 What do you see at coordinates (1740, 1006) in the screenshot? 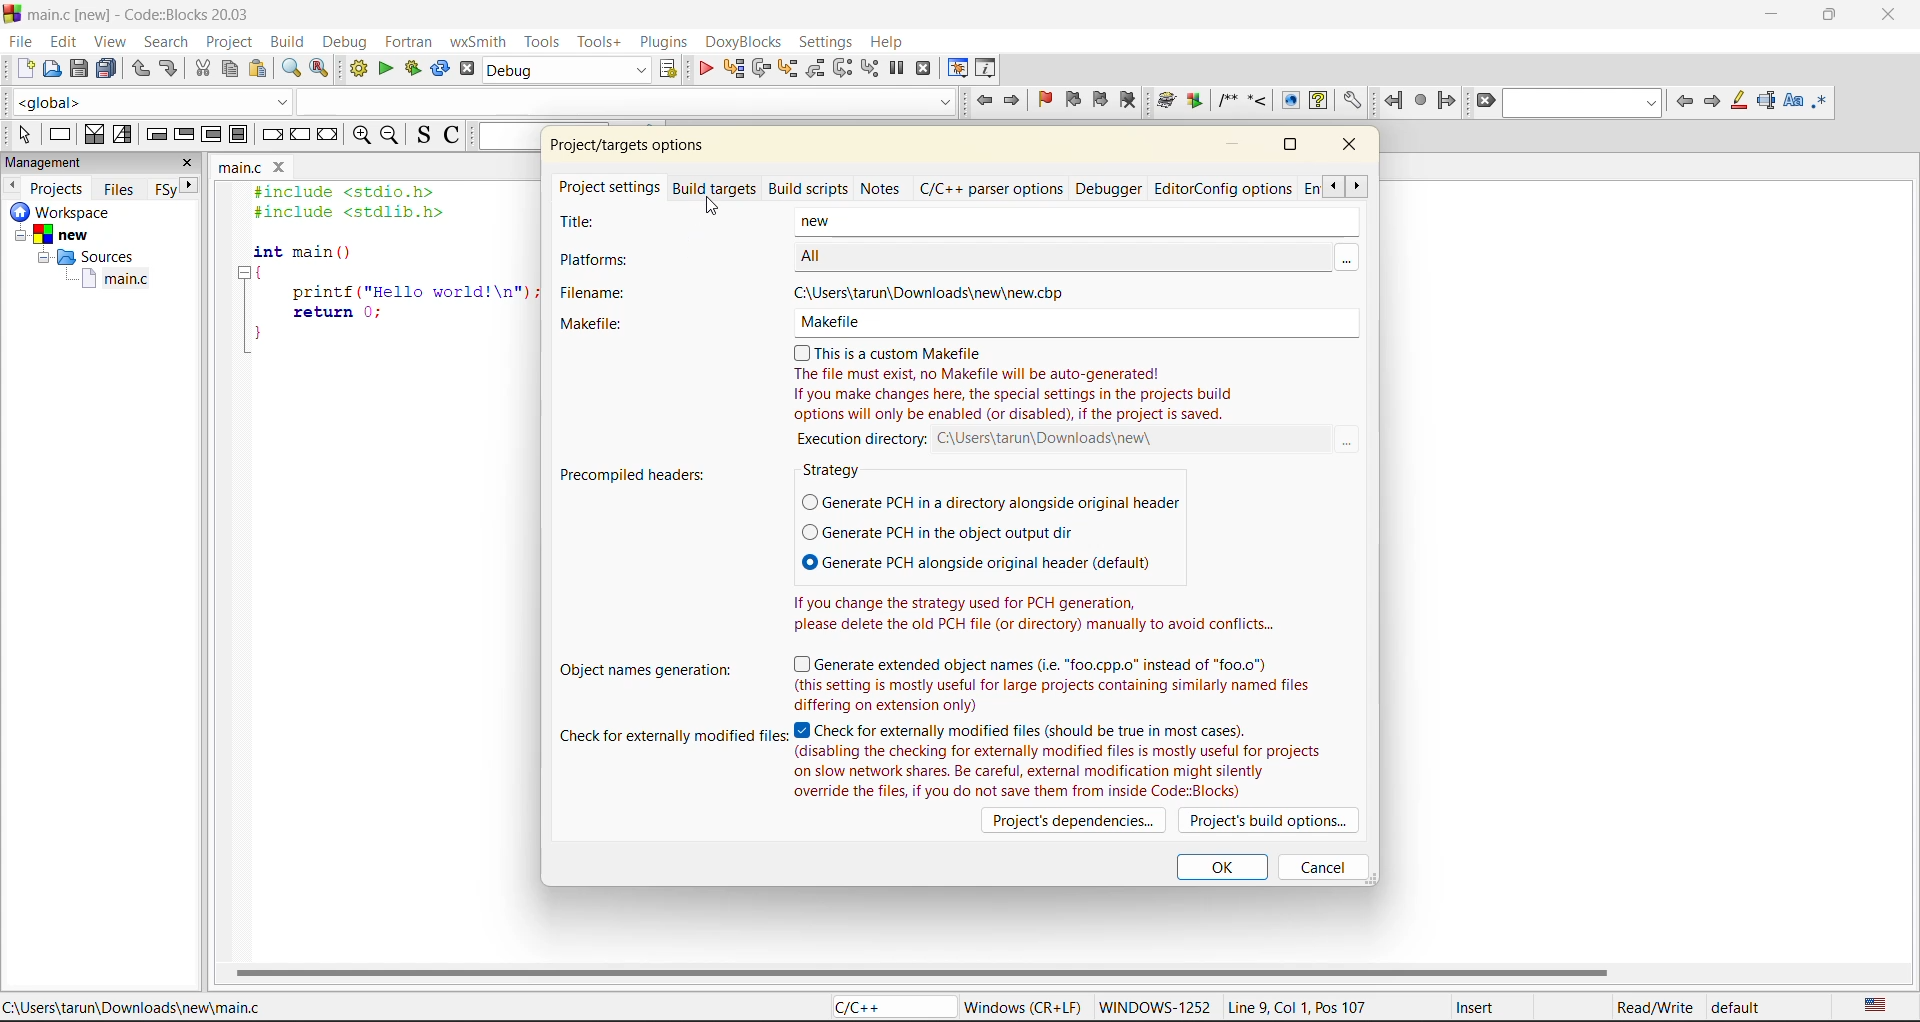
I see `default` at bounding box center [1740, 1006].